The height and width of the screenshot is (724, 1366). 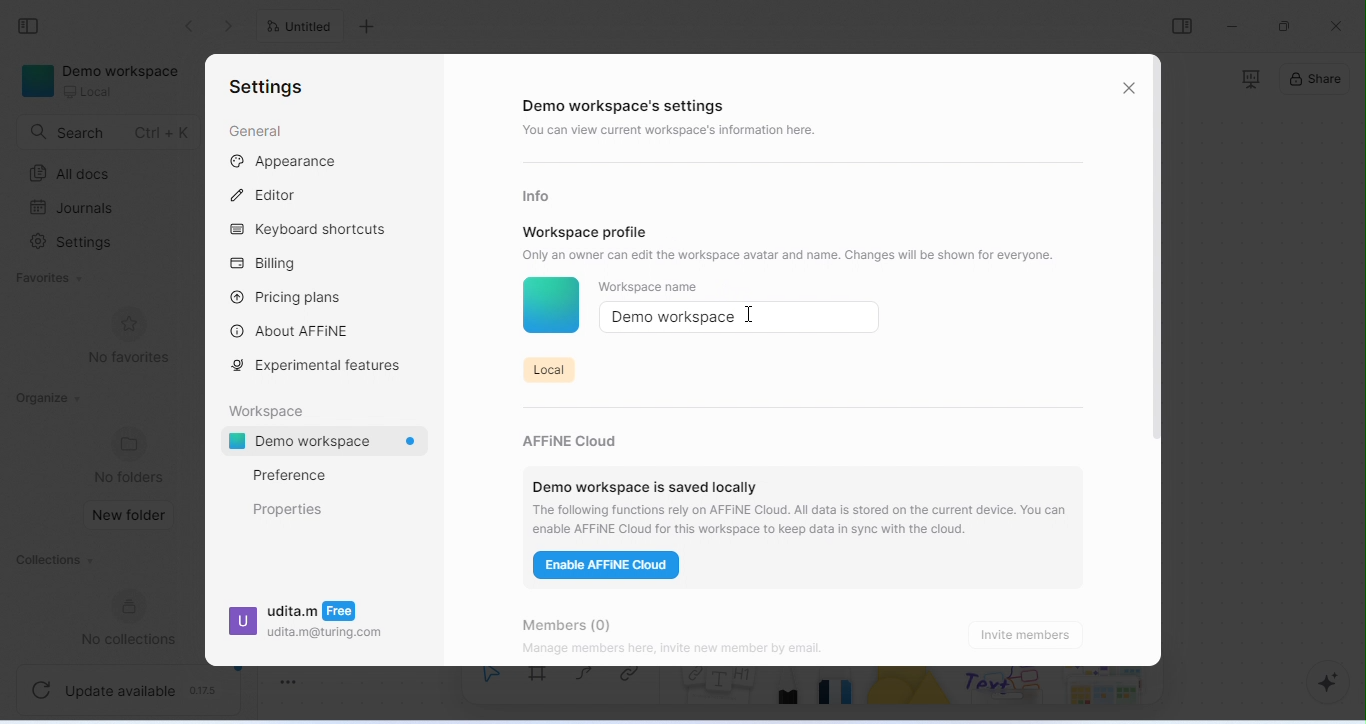 I want to click on preference, so click(x=289, y=475).